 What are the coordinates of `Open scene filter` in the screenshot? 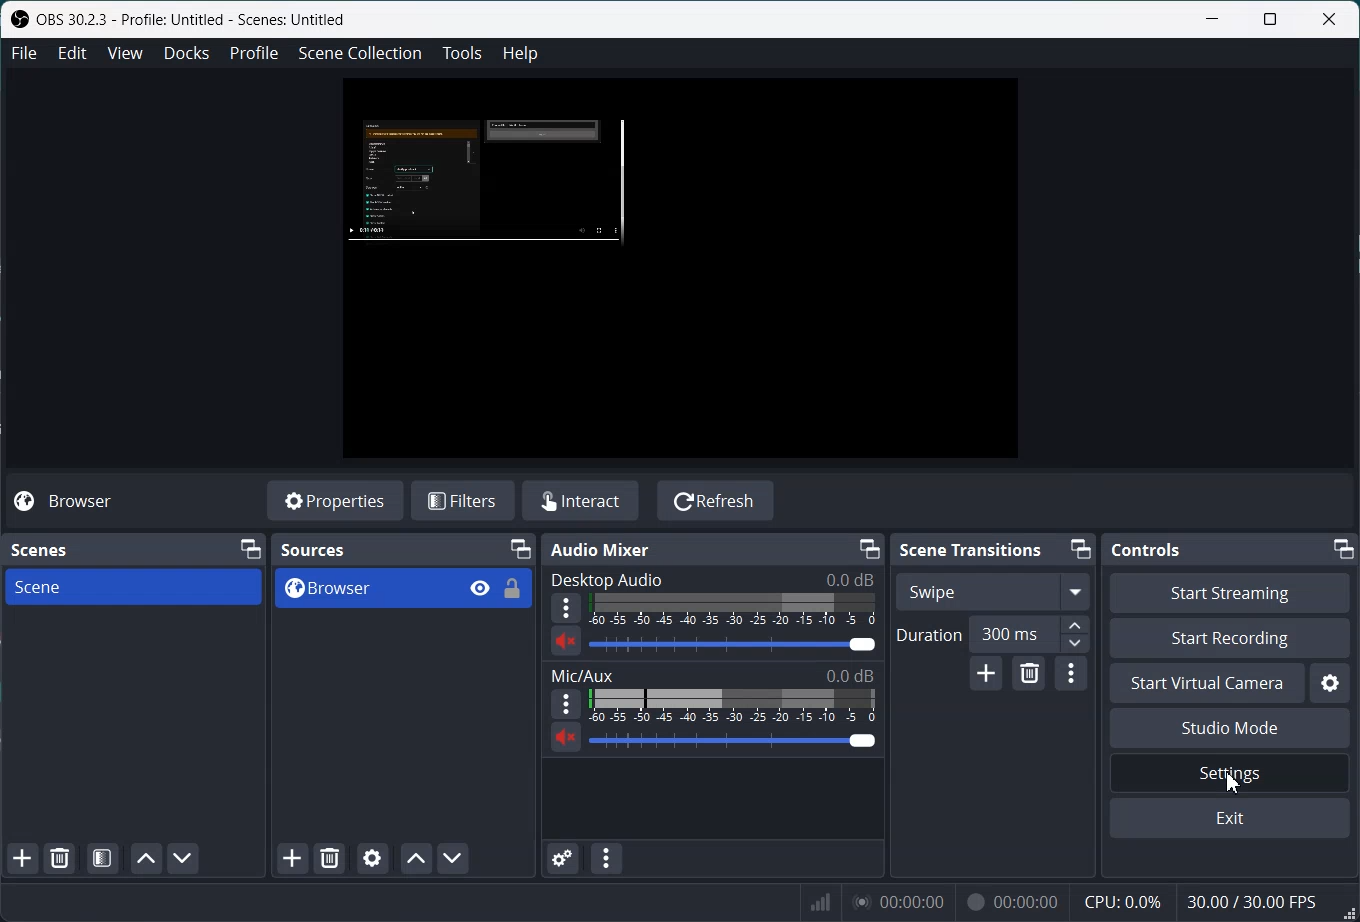 It's located at (103, 859).